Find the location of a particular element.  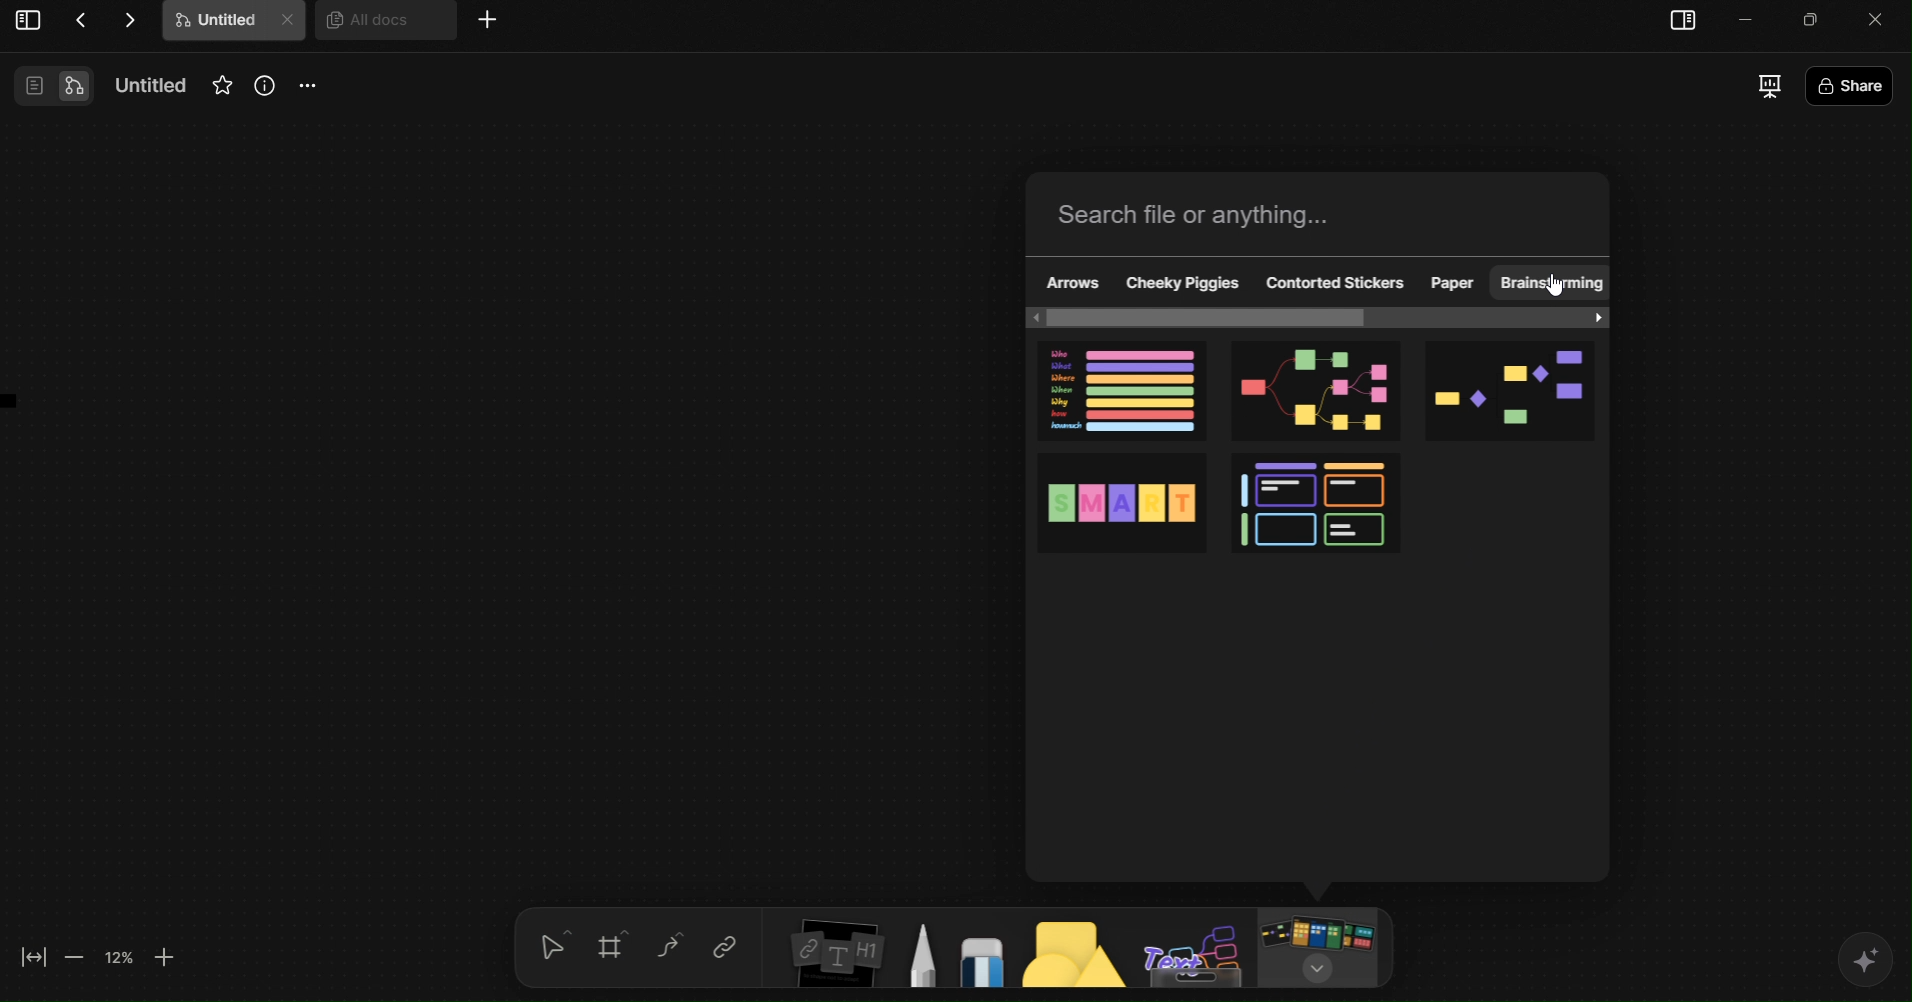

sidebar is located at coordinates (1686, 22).